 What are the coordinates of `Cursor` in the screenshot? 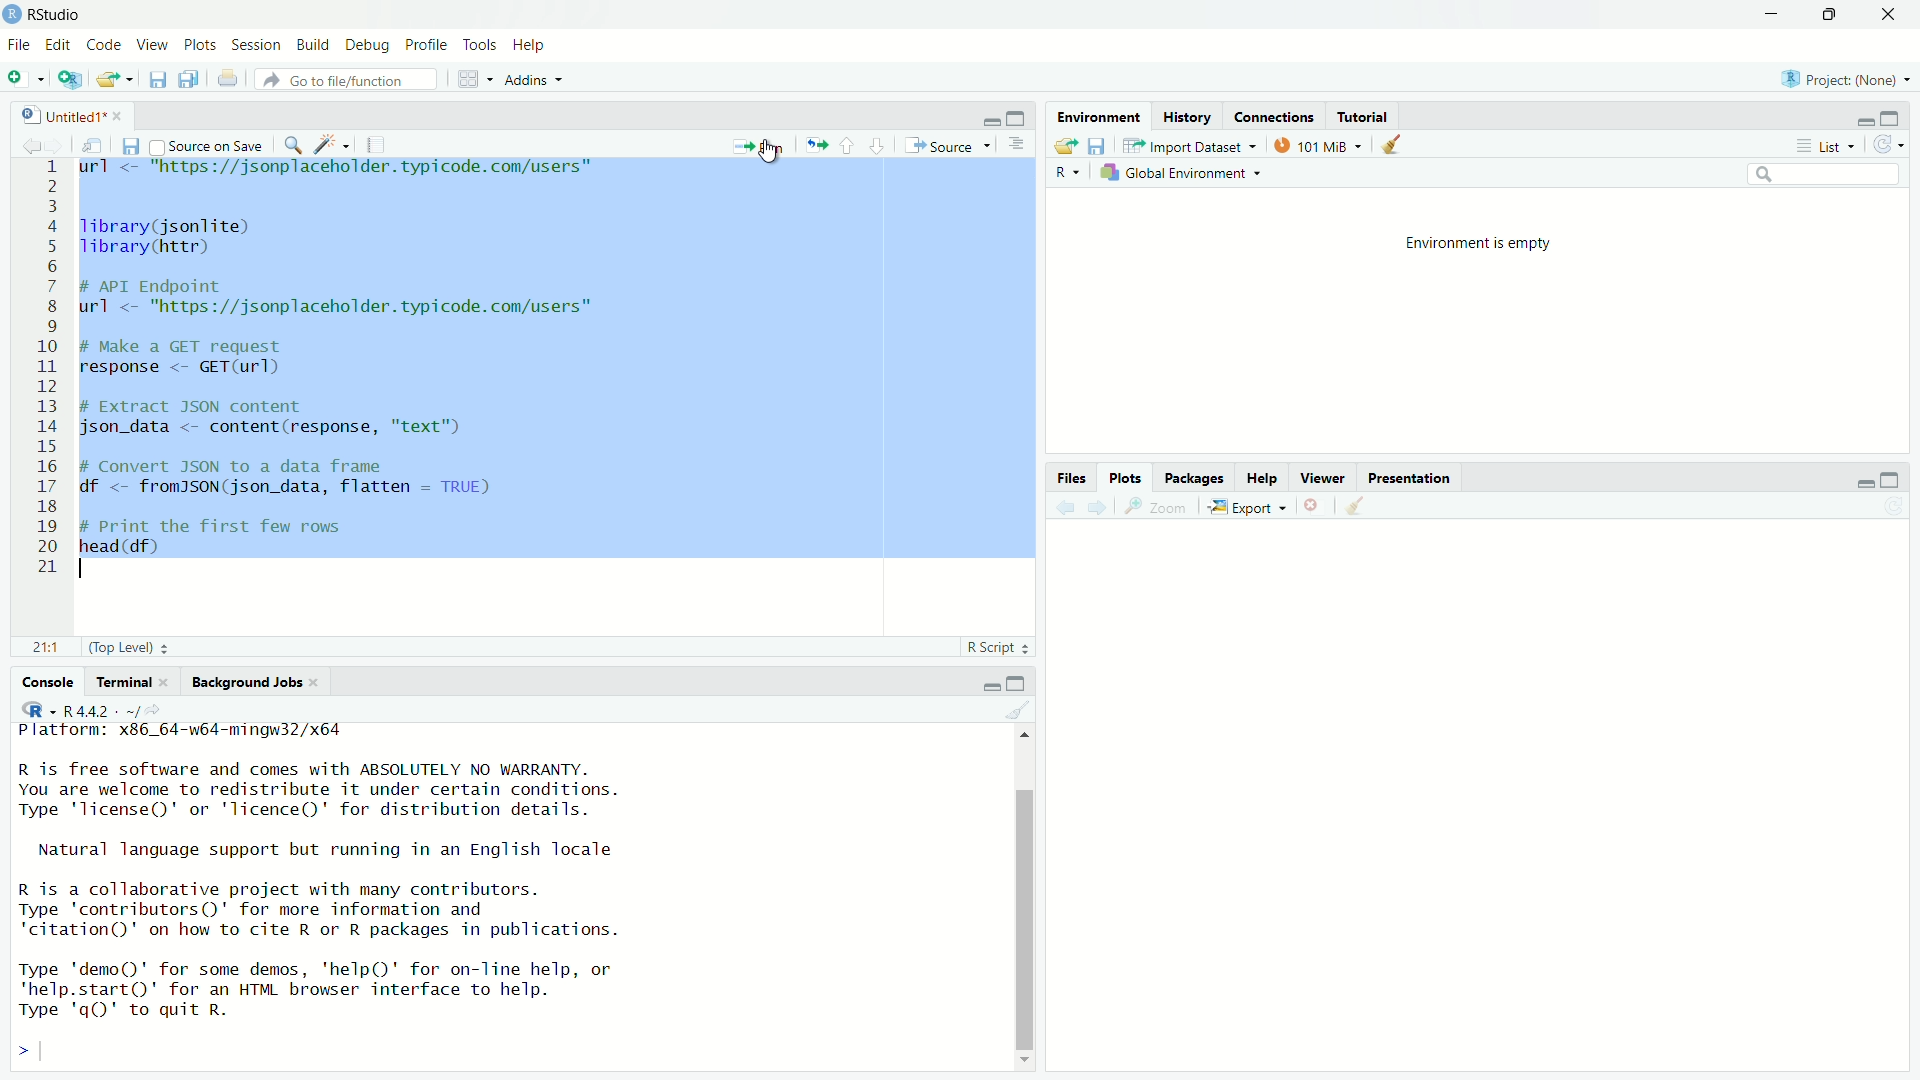 It's located at (766, 154).